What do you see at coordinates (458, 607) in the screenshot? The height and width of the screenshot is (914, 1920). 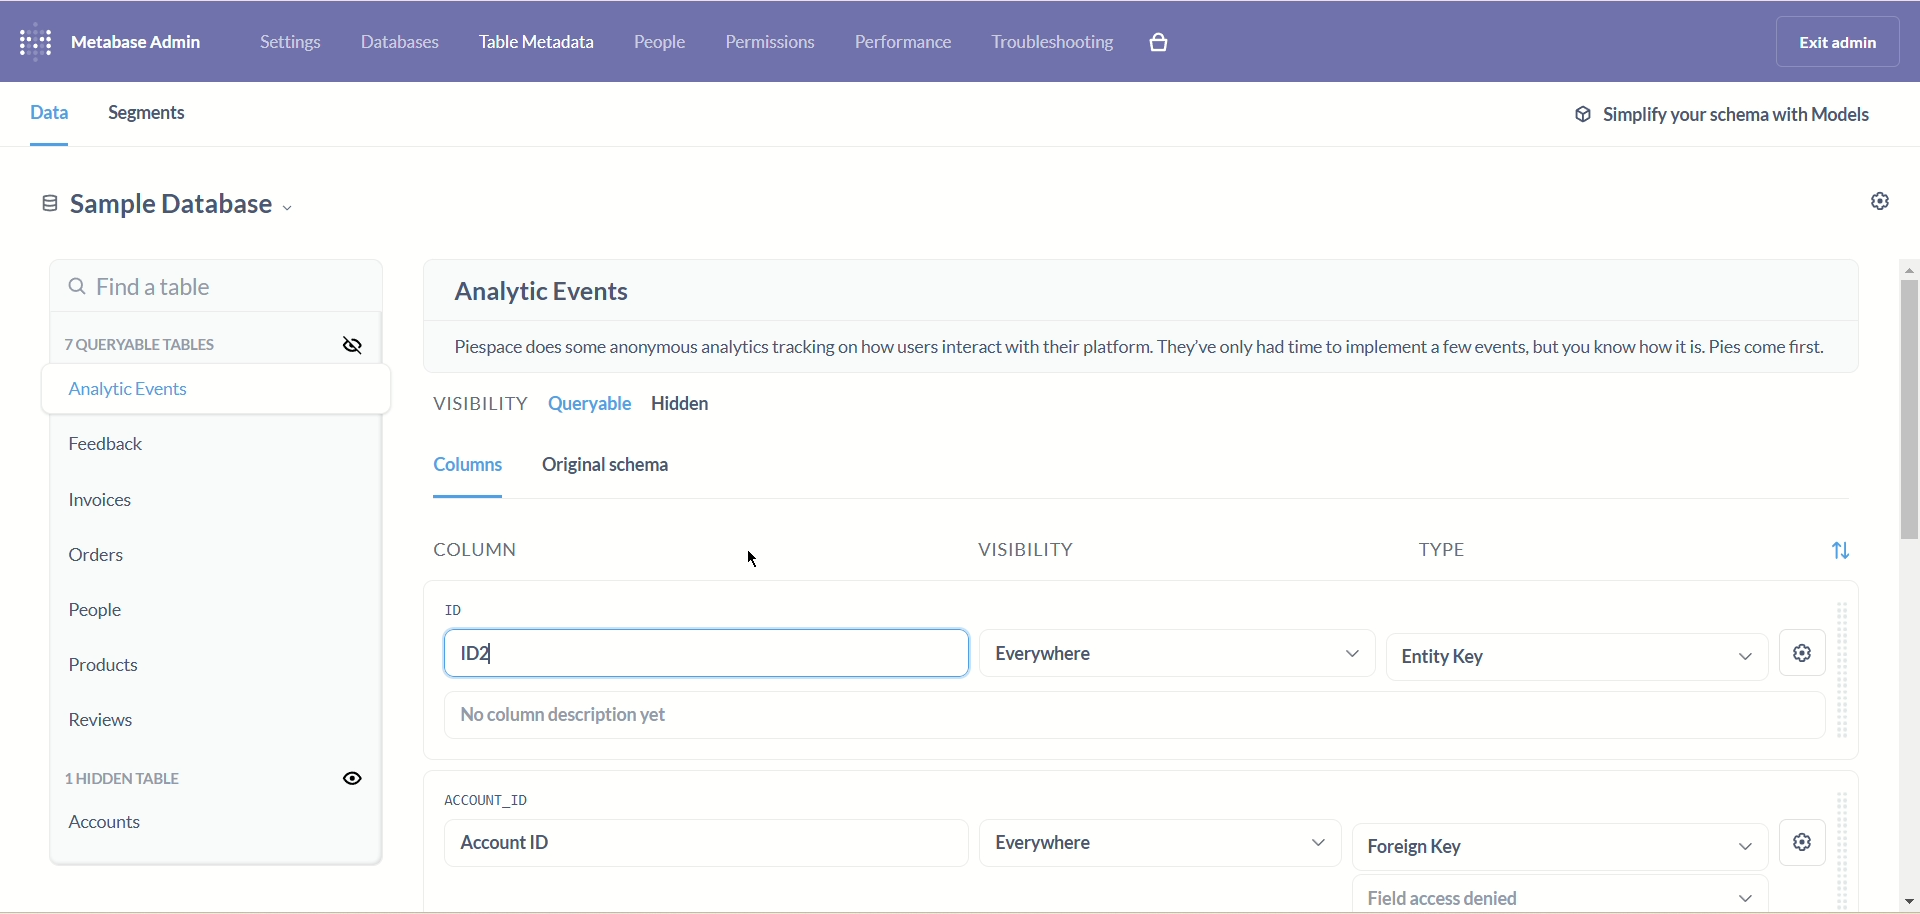 I see `ID` at bounding box center [458, 607].